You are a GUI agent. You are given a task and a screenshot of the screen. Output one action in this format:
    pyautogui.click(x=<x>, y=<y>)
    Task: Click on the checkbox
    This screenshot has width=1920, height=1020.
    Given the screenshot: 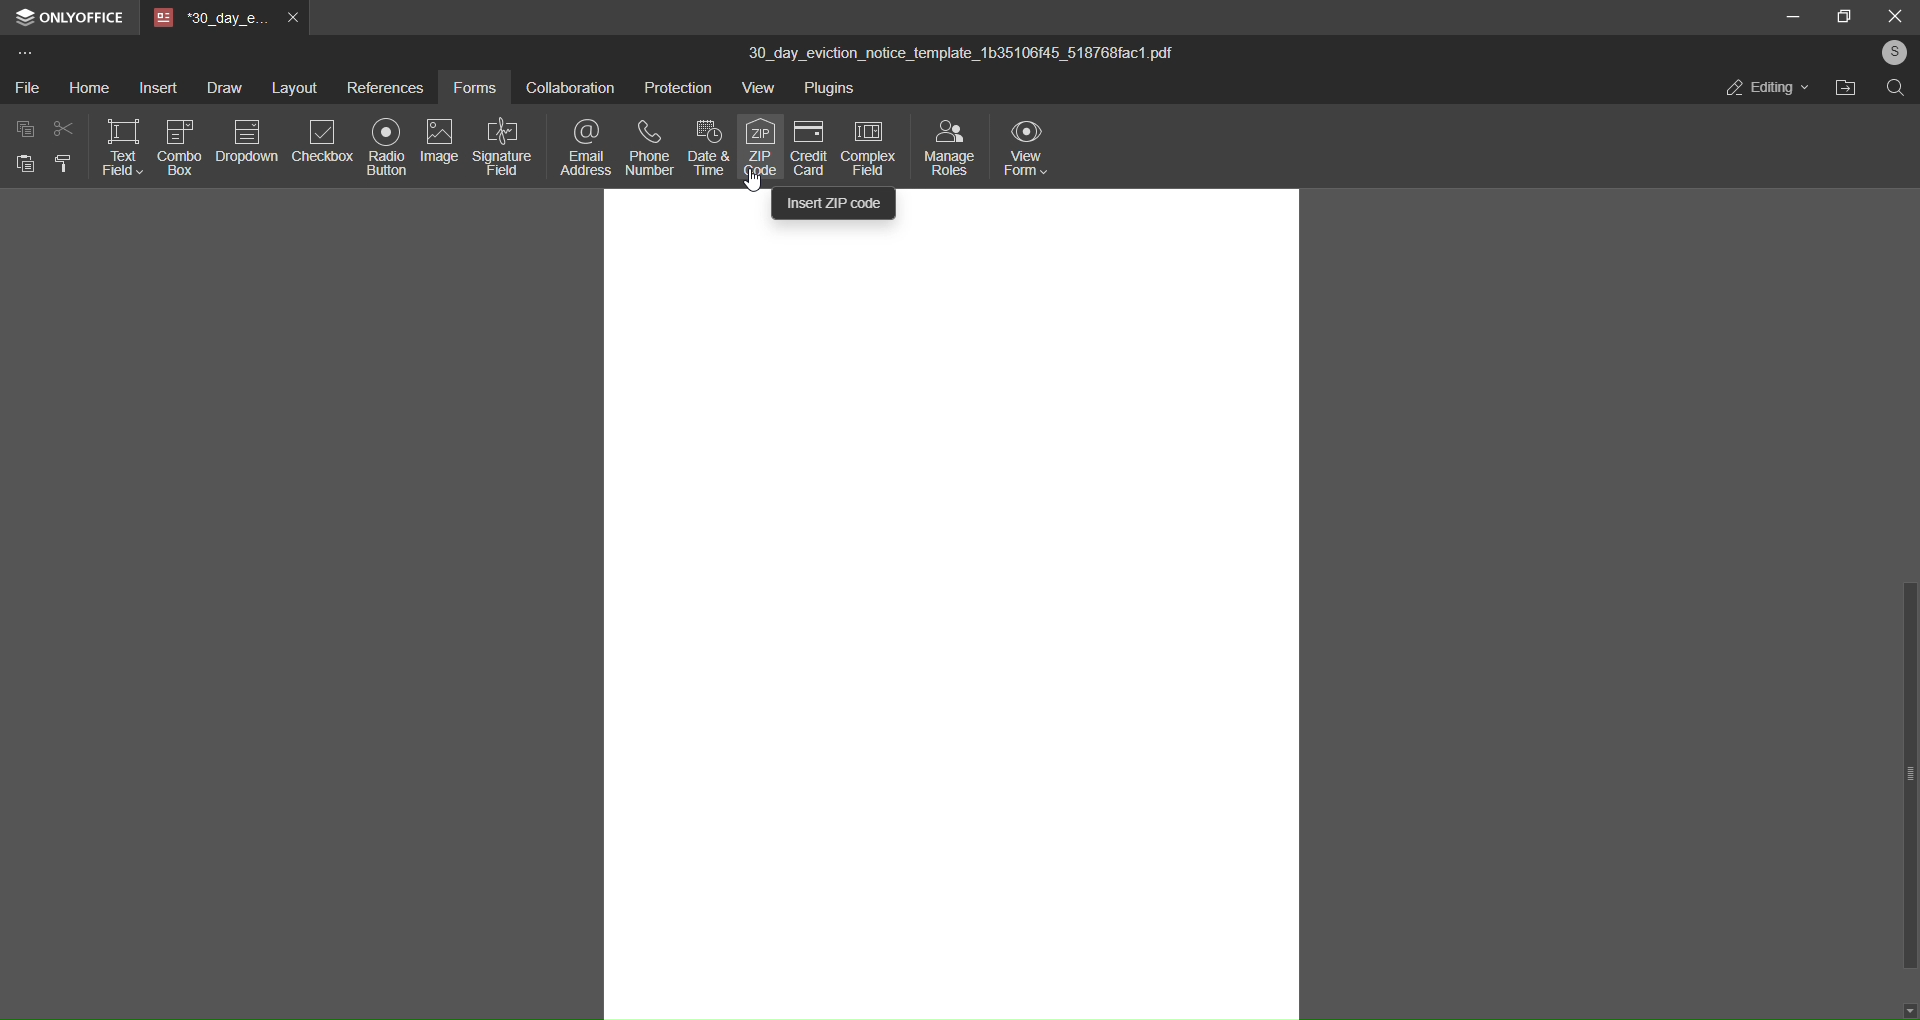 What is the action you would take?
    pyautogui.click(x=323, y=140)
    